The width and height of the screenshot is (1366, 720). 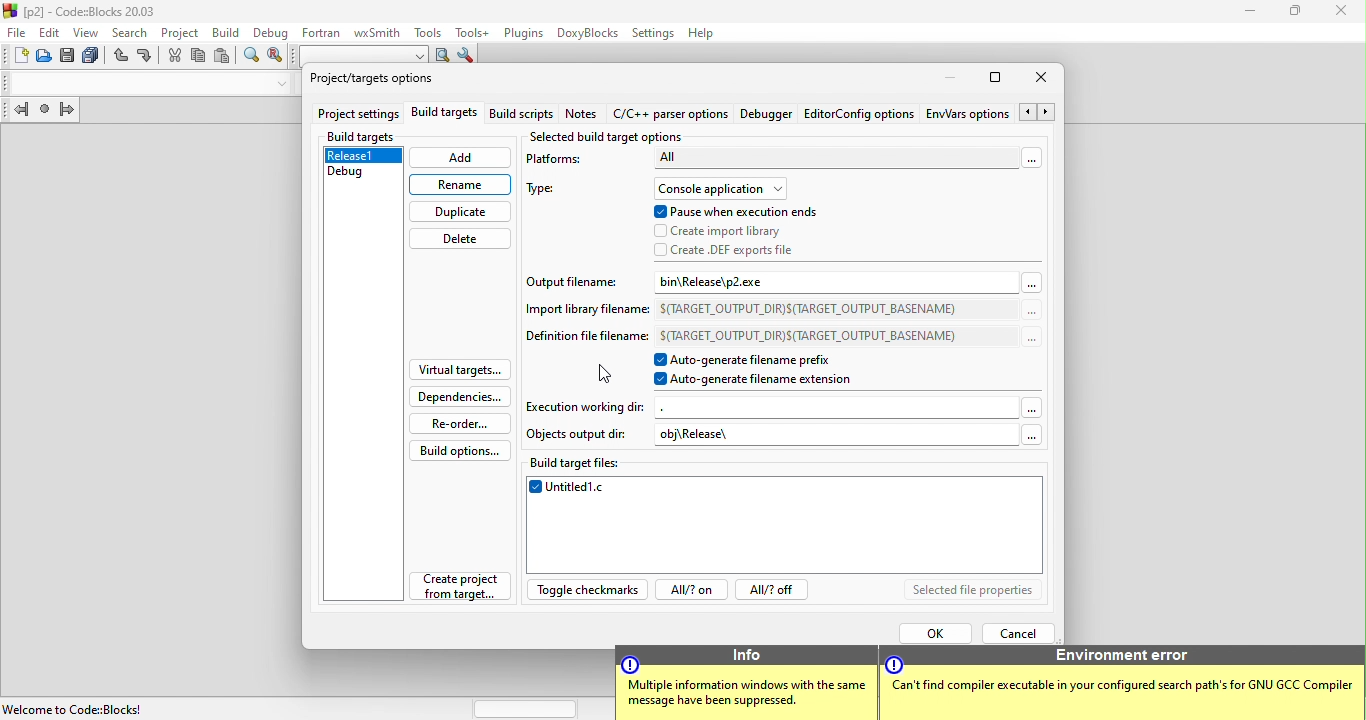 What do you see at coordinates (588, 592) in the screenshot?
I see `toggle checkmarks` at bounding box center [588, 592].